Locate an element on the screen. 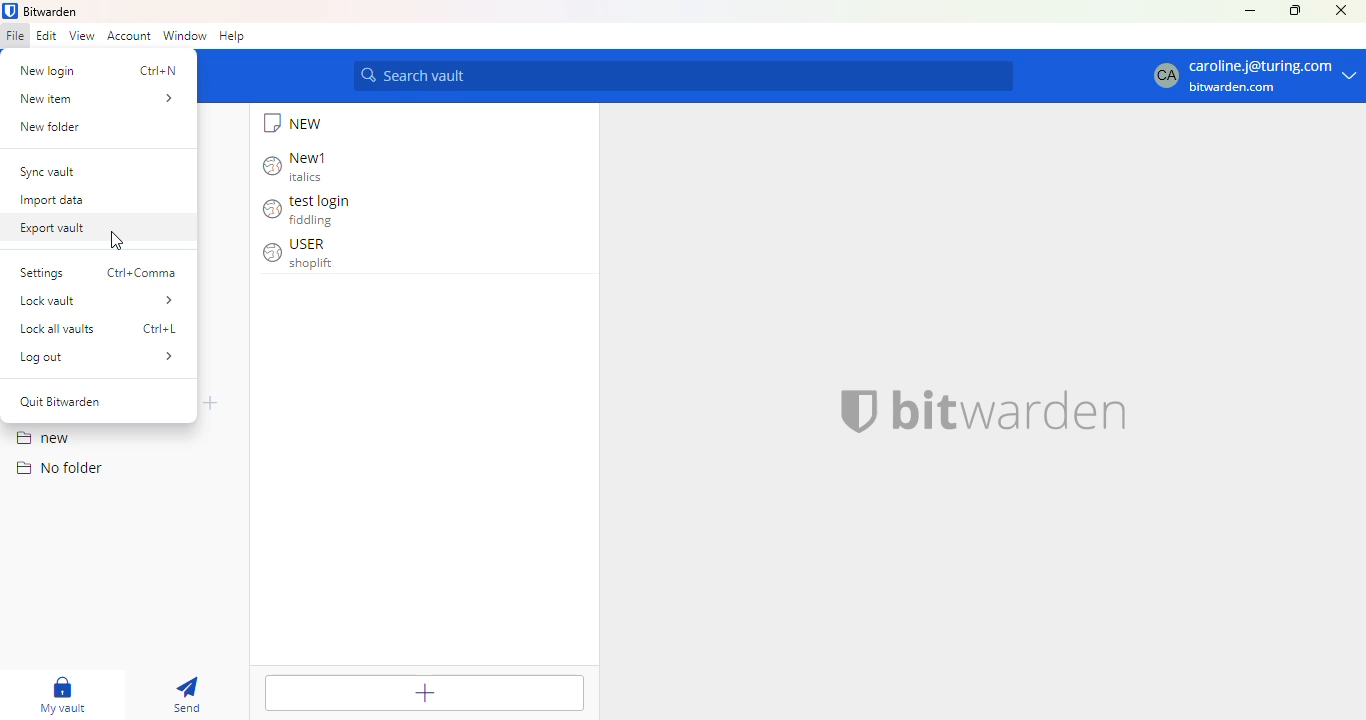 Image resolution: width=1366 pixels, height=720 pixels. add item is located at coordinates (424, 692).